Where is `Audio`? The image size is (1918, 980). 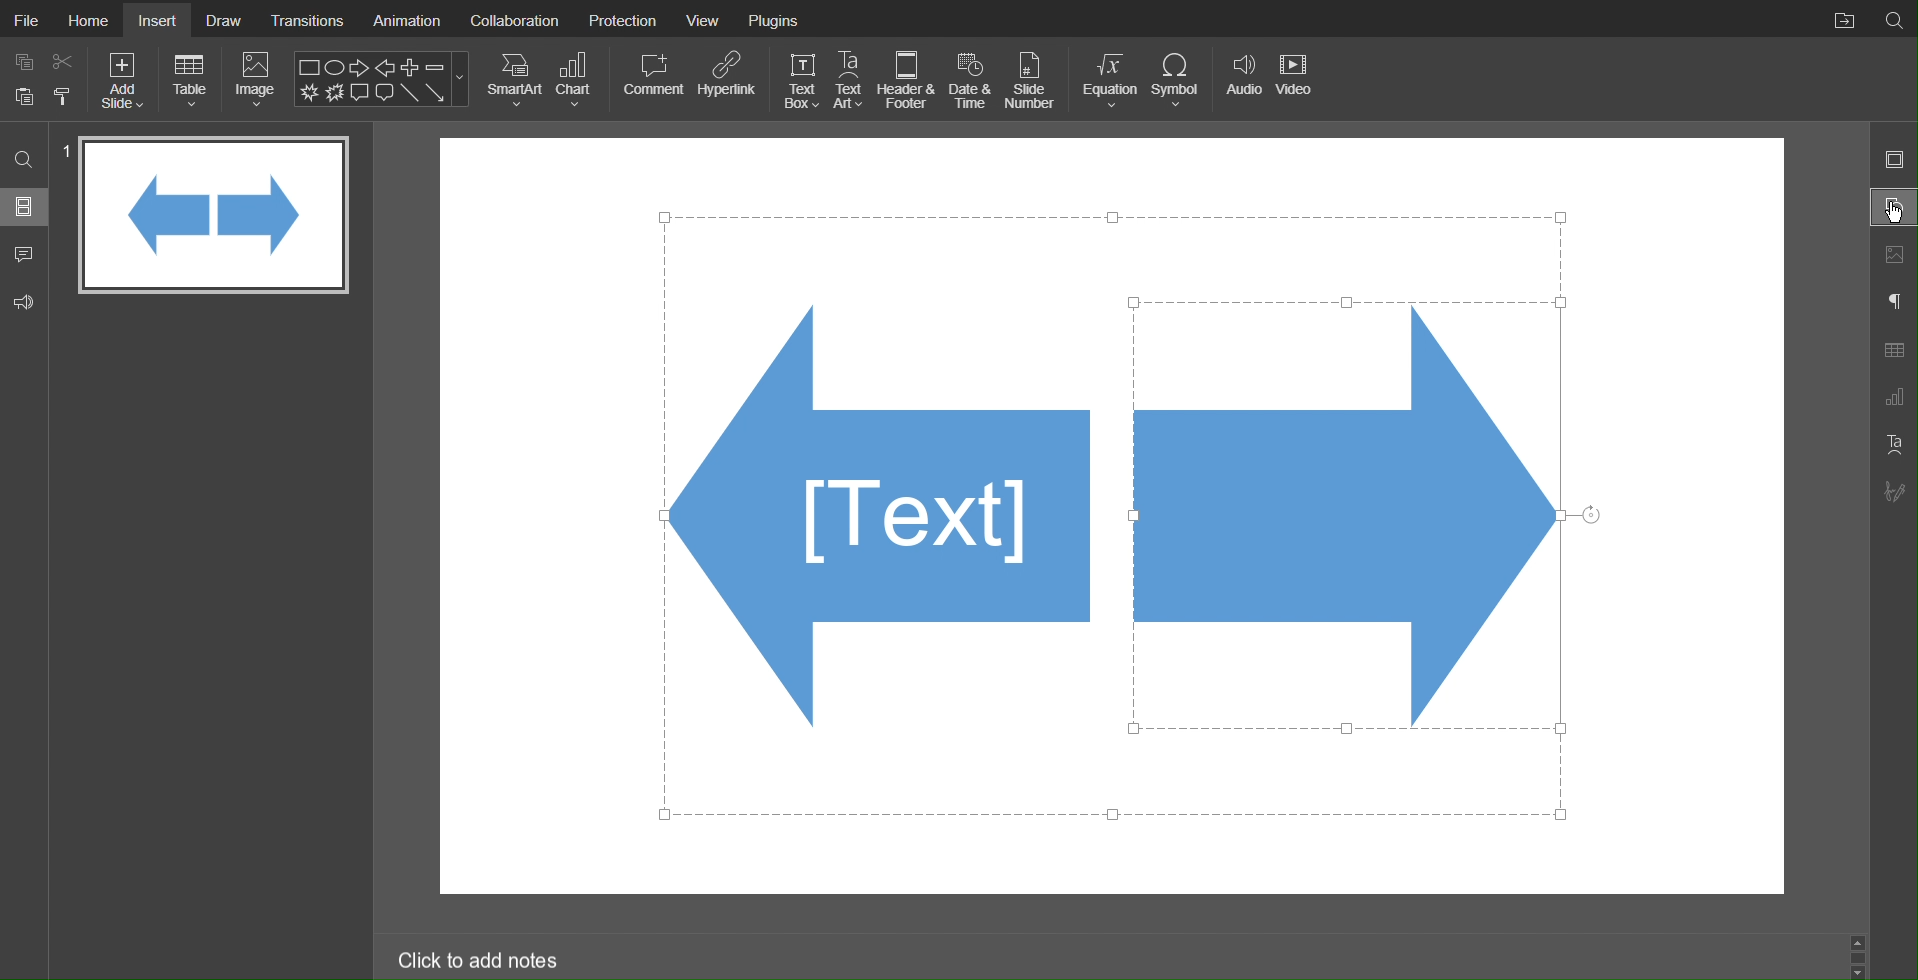
Audio is located at coordinates (1241, 79).